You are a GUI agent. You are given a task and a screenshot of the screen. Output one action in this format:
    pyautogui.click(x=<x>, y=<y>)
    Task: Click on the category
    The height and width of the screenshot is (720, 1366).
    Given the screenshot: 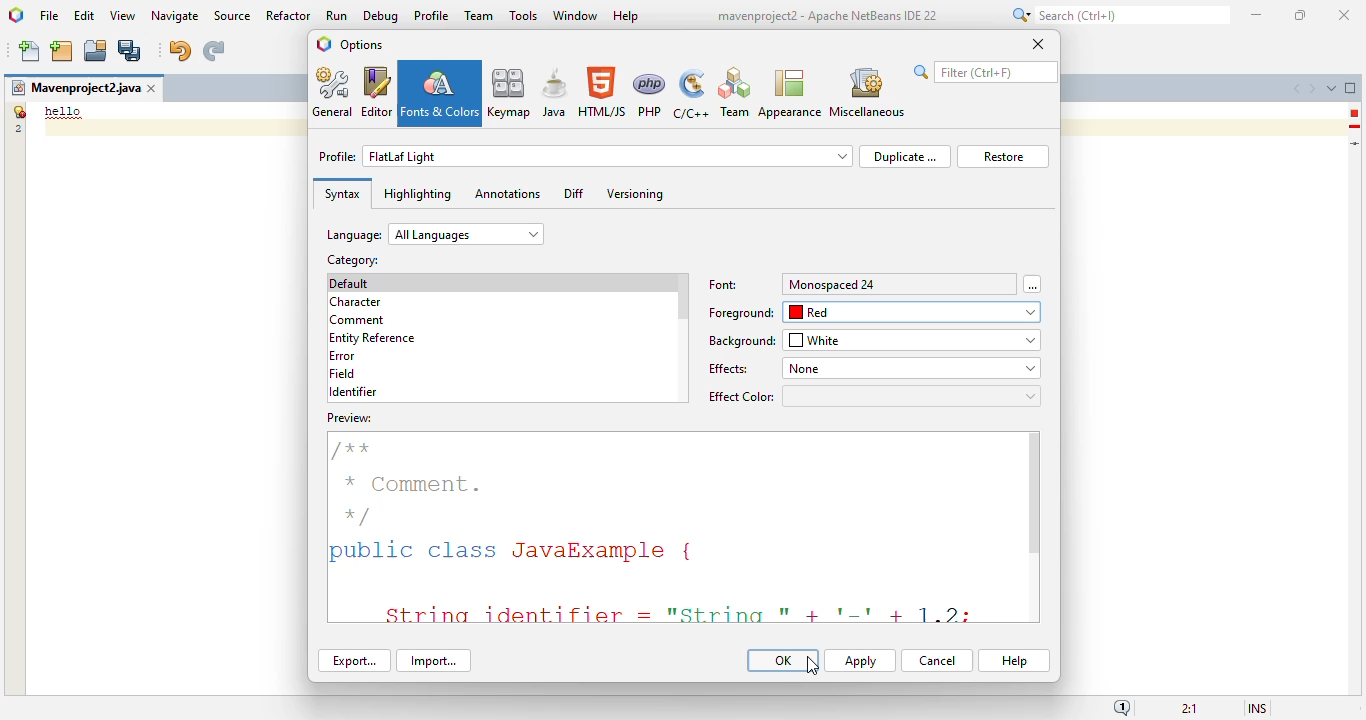 What is the action you would take?
    pyautogui.click(x=351, y=260)
    